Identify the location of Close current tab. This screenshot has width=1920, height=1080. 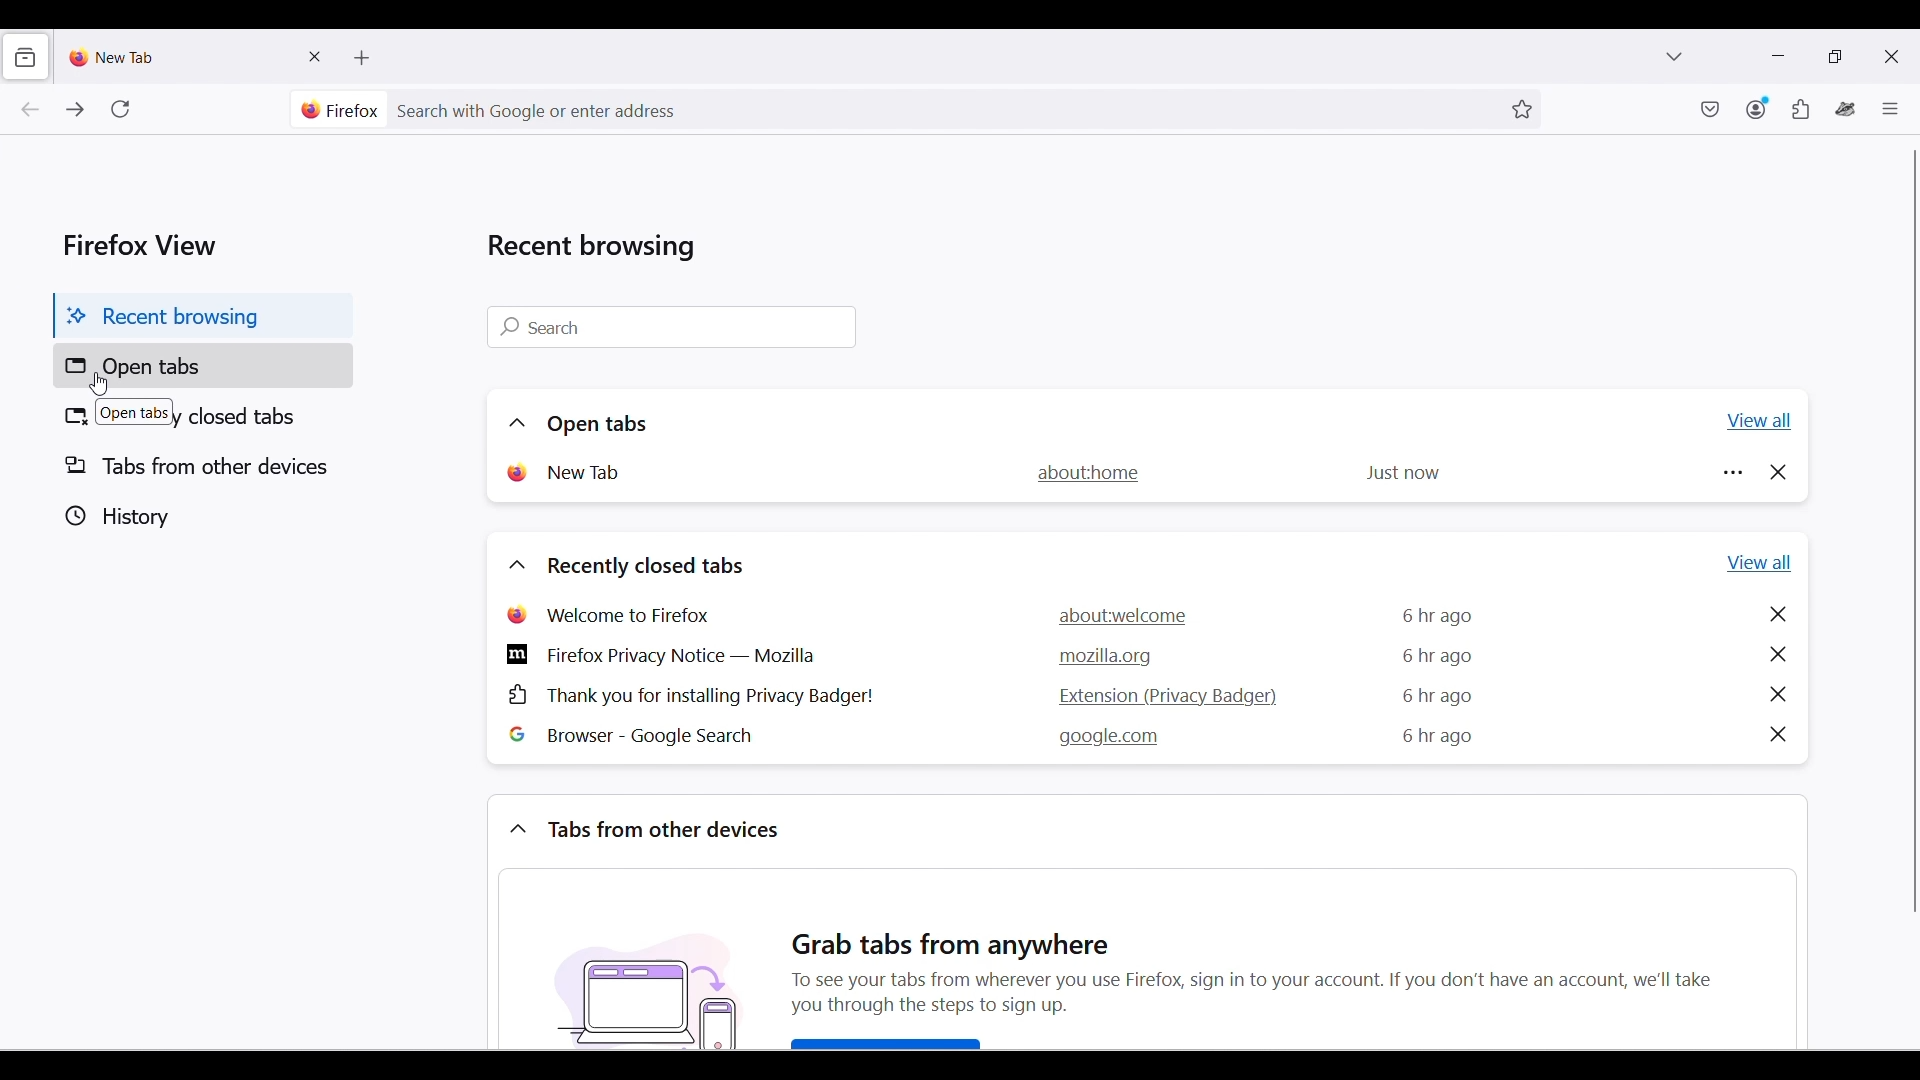
(316, 56).